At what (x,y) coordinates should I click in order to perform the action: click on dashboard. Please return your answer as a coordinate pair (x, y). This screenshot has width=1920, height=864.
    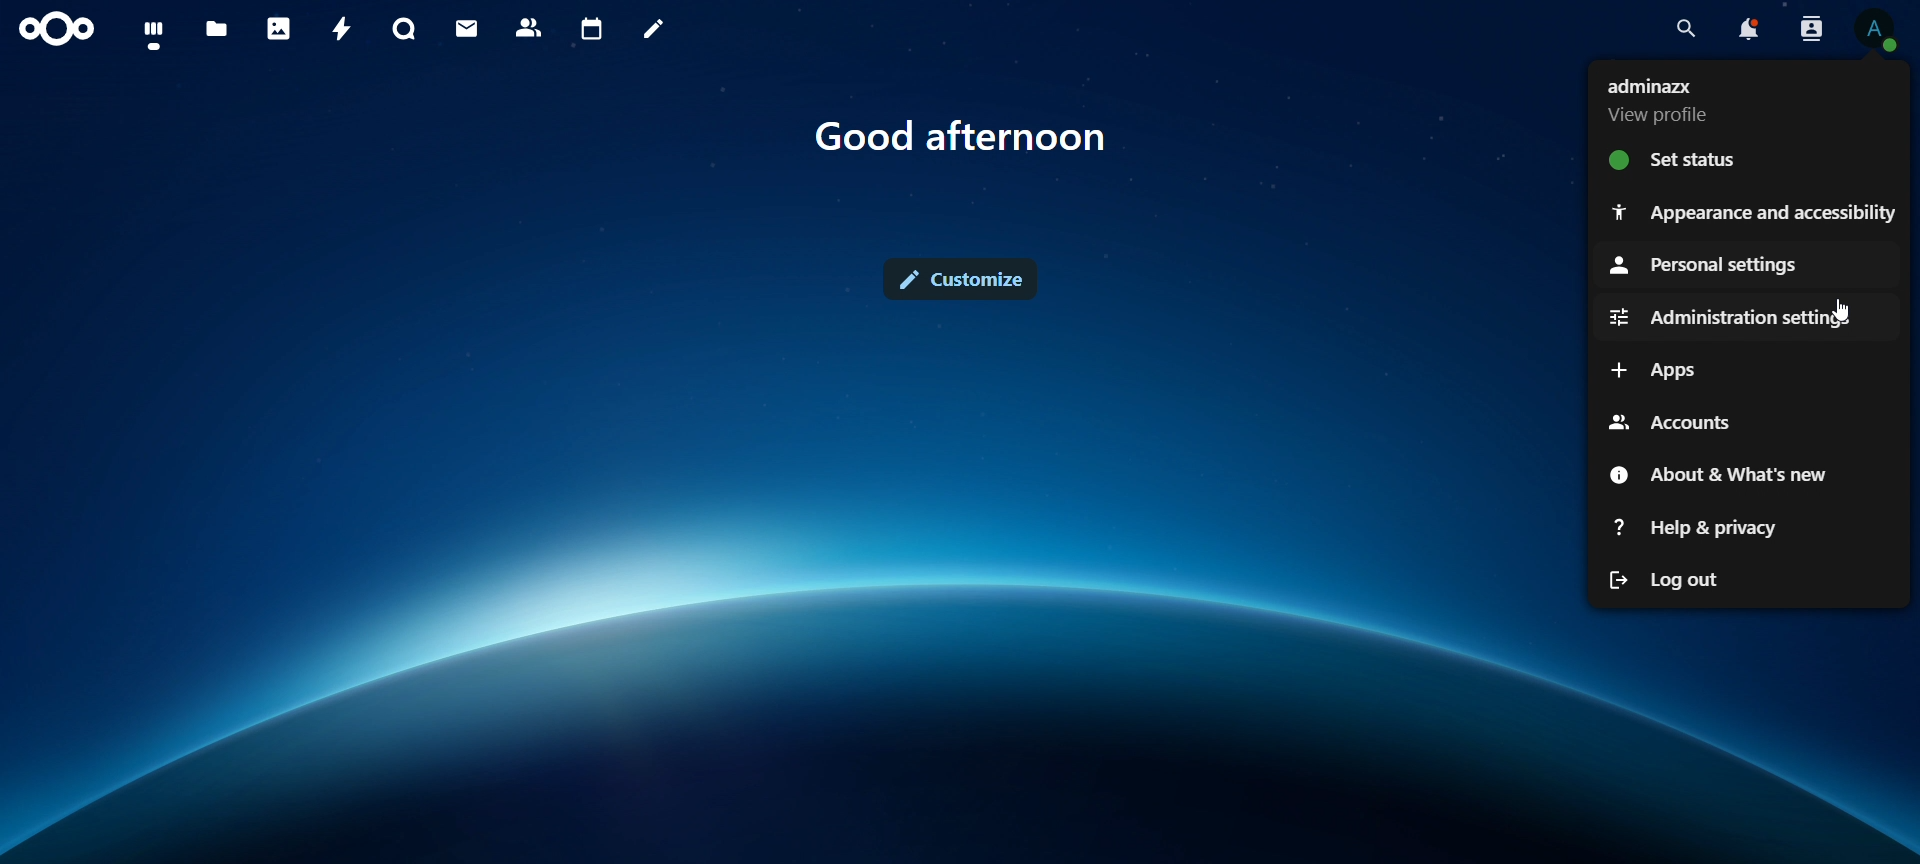
    Looking at the image, I should click on (151, 35).